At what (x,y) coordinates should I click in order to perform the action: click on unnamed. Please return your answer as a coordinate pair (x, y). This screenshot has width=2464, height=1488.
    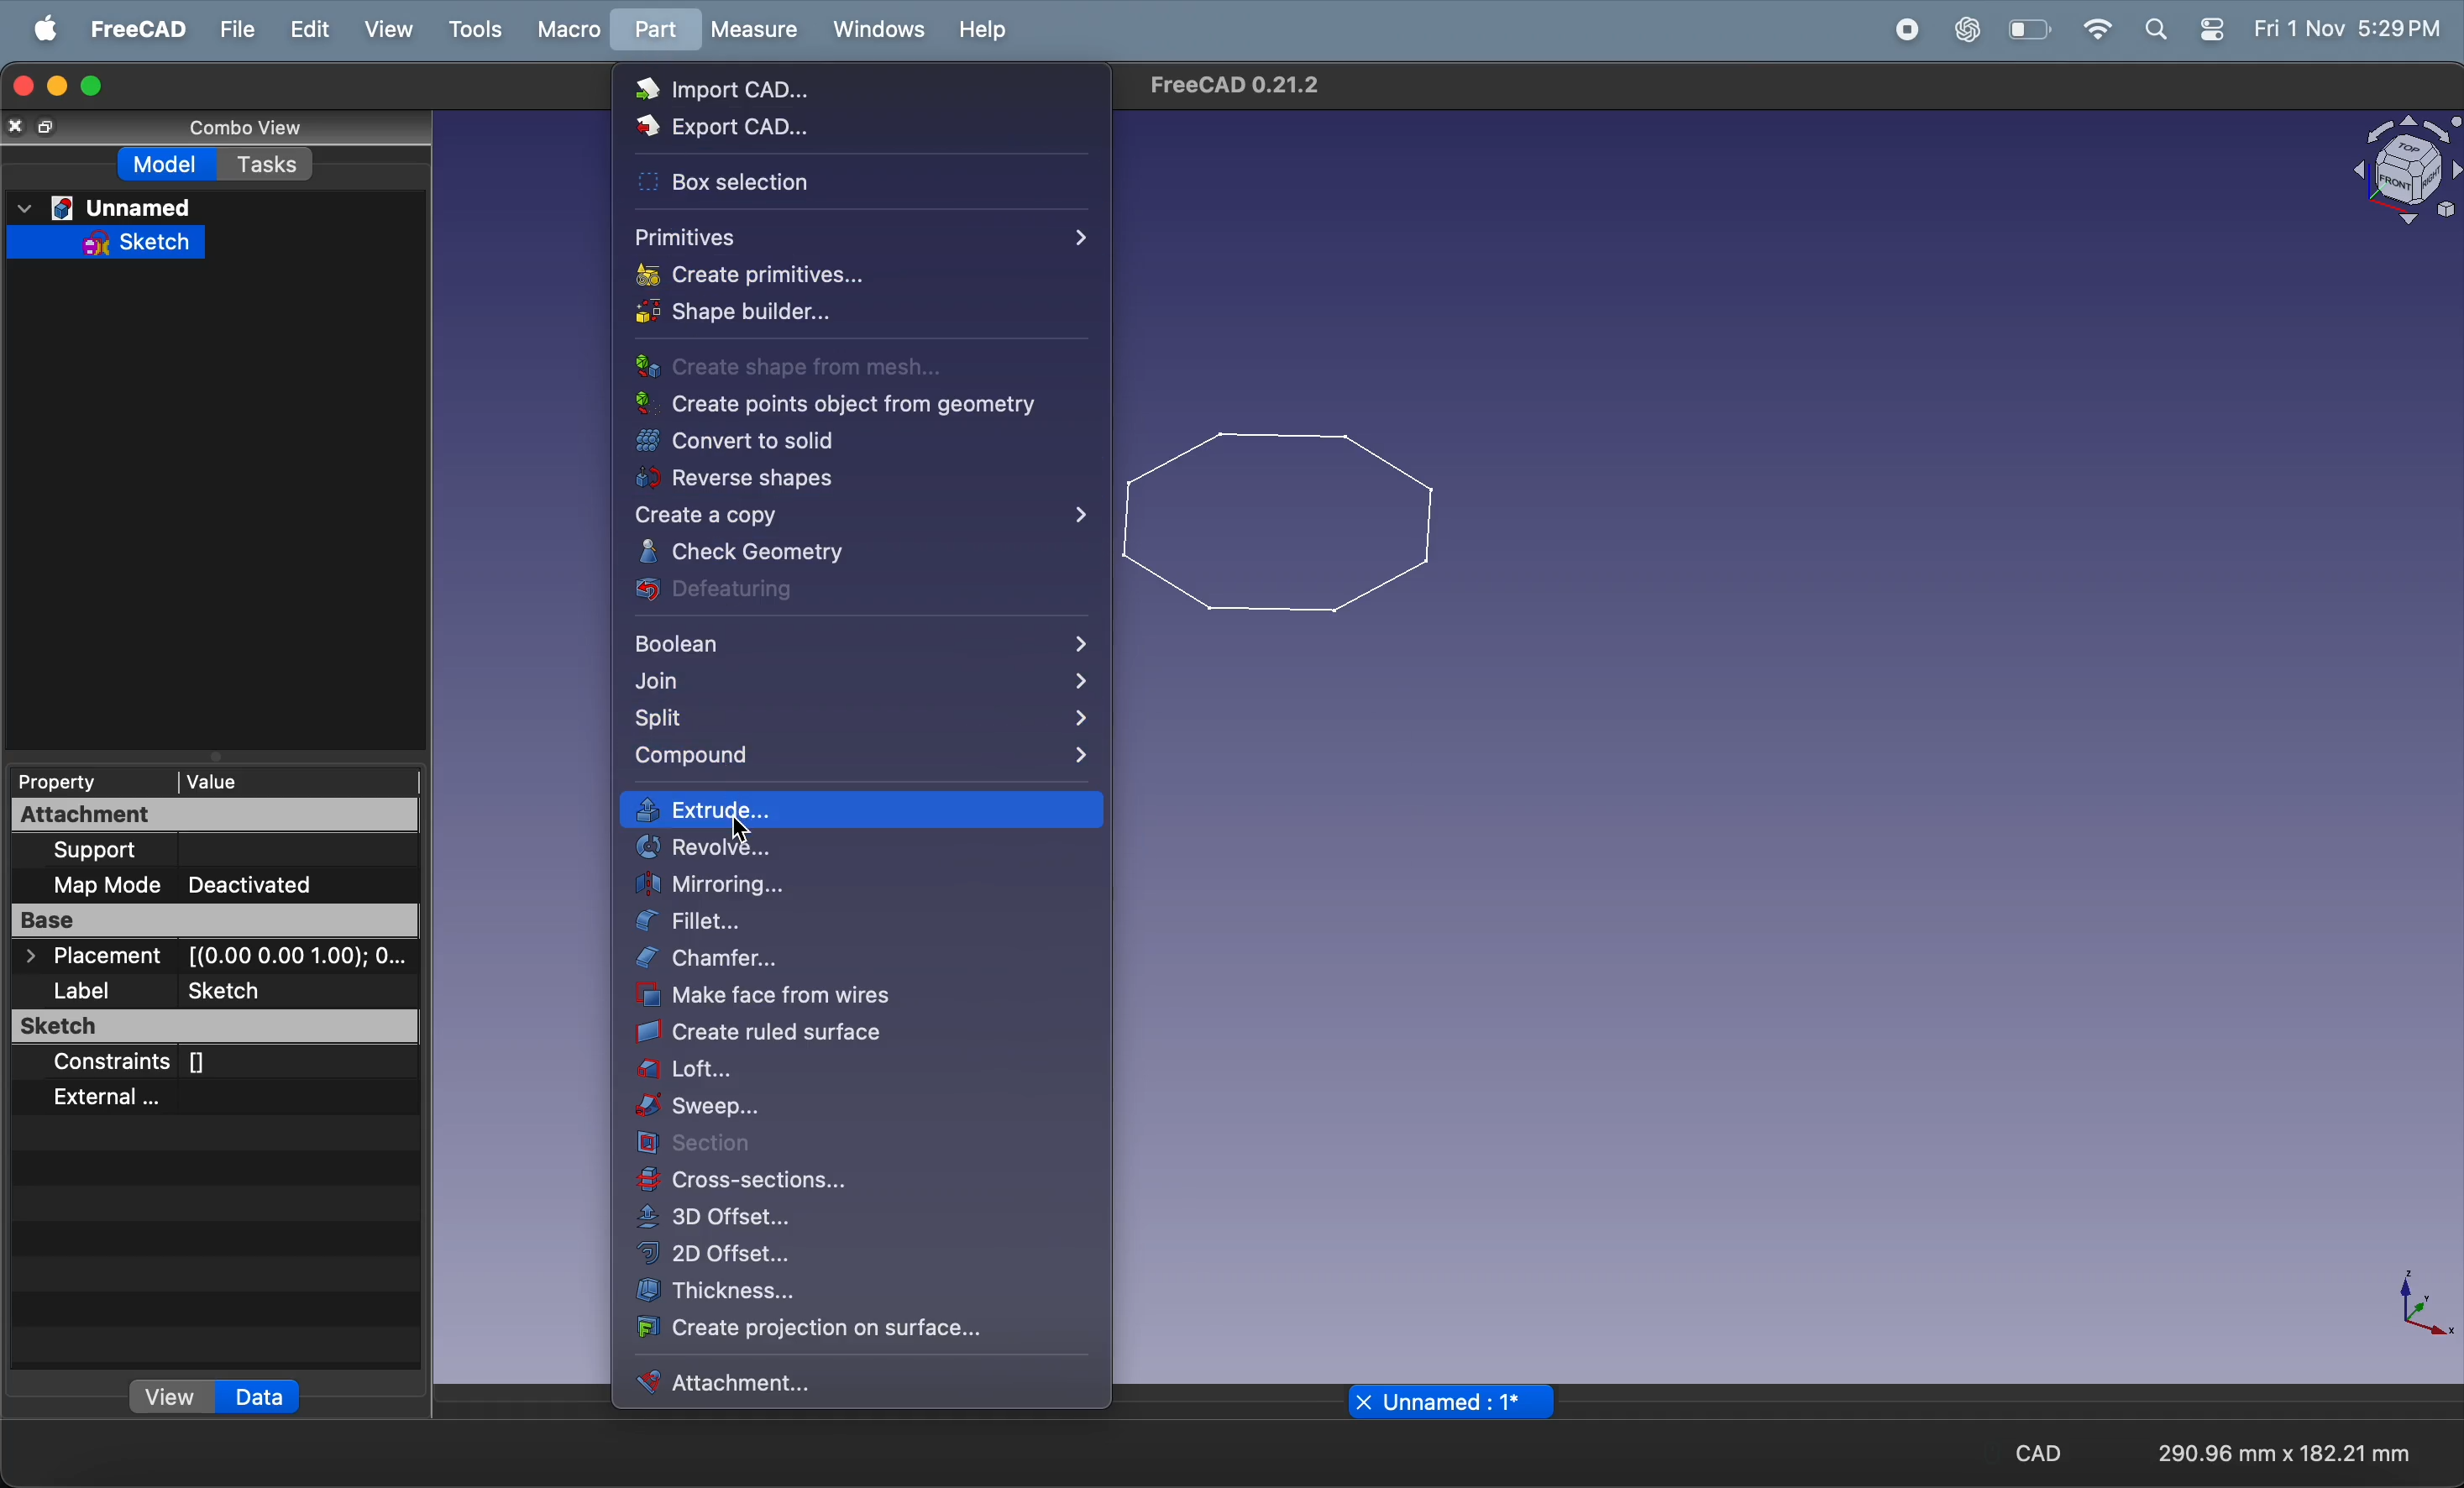
    Looking at the image, I should click on (105, 202).